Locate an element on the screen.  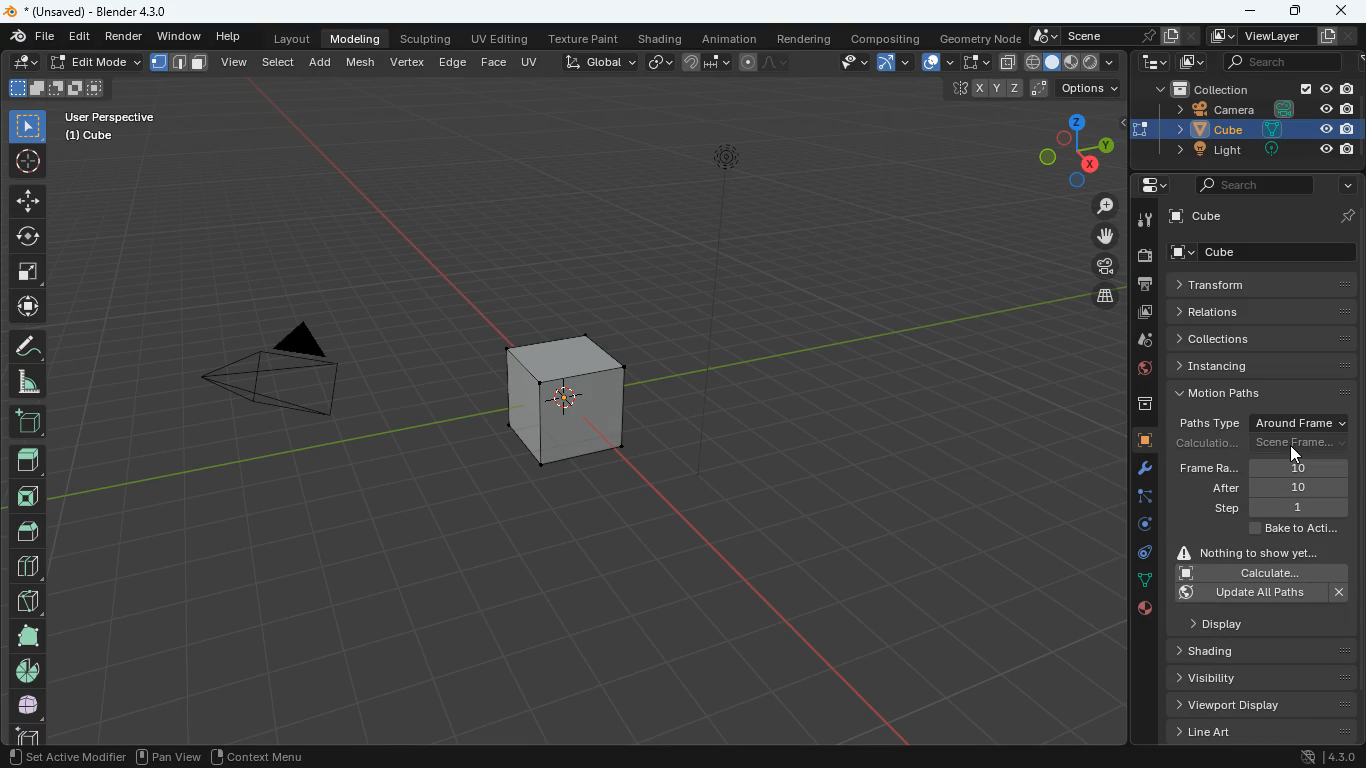
set active modifier is located at coordinates (65, 758).